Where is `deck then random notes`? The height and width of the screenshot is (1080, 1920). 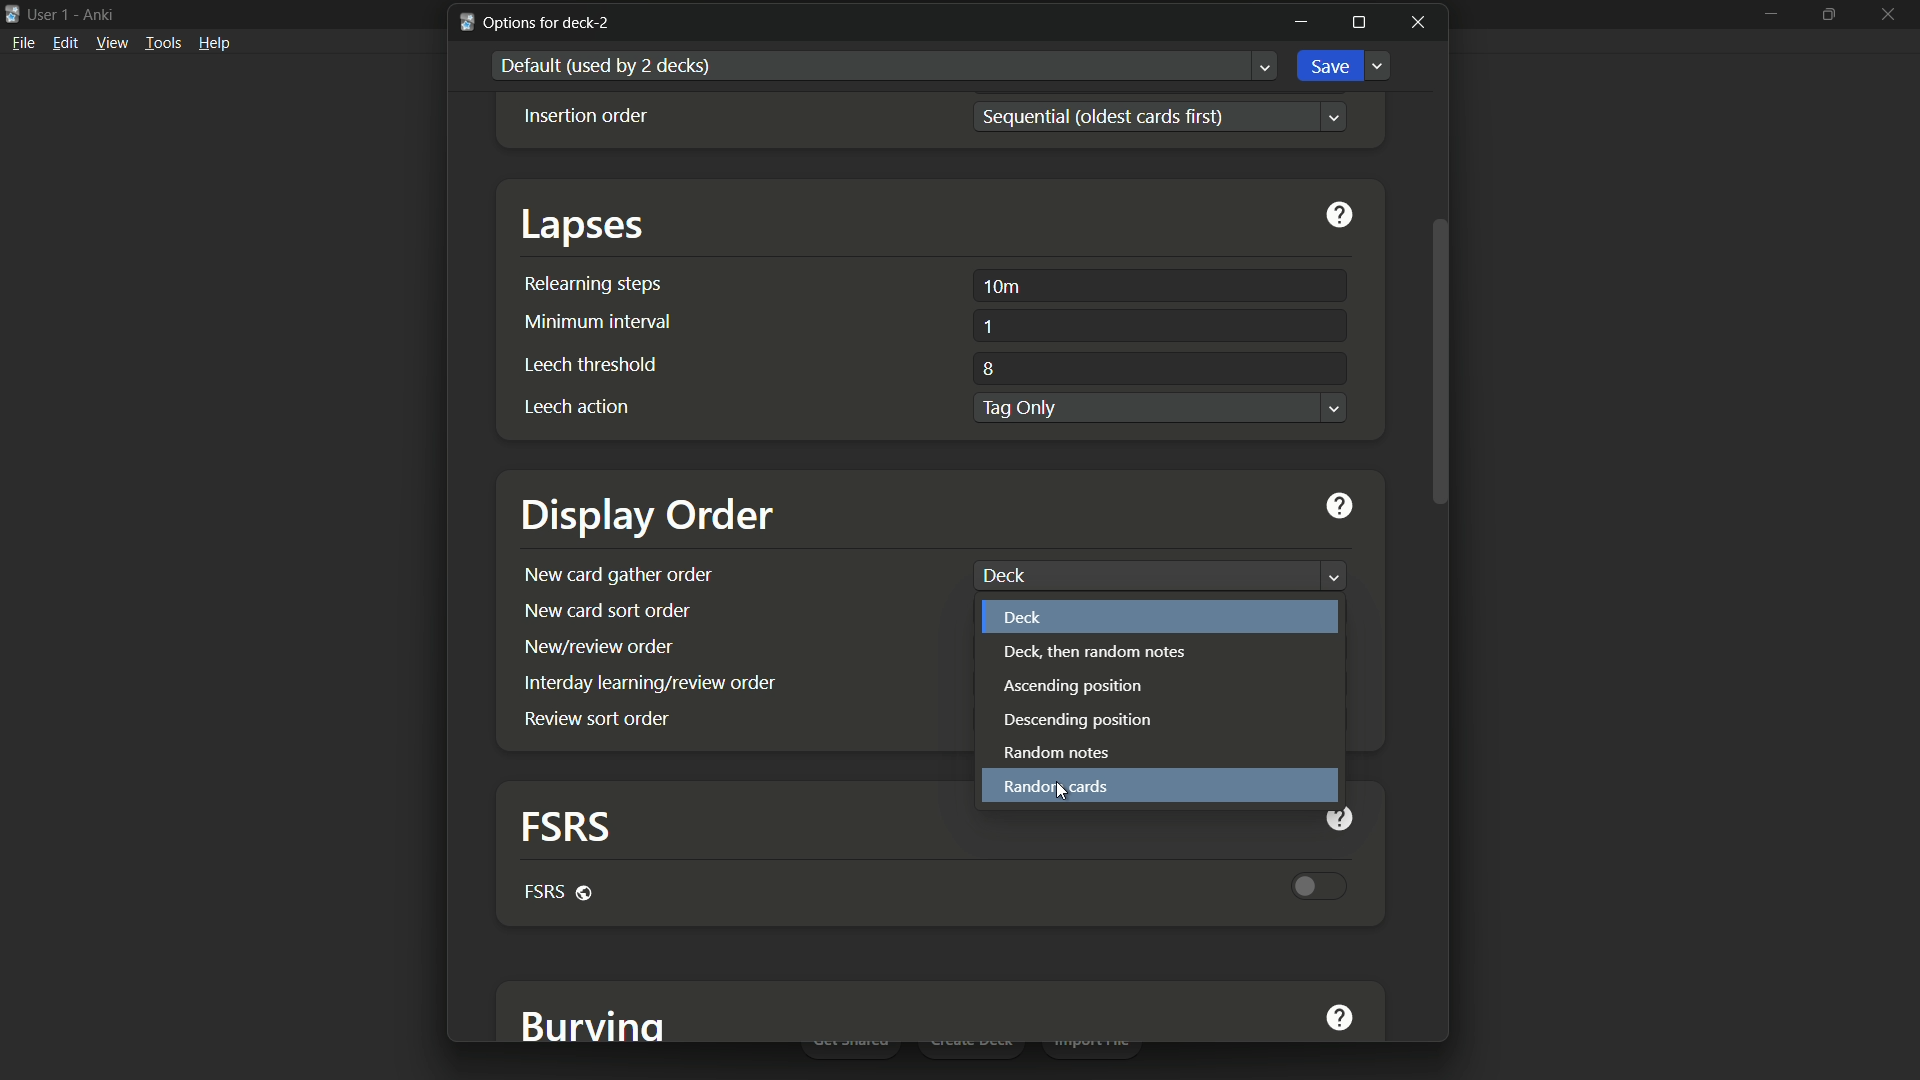 deck then random notes is located at coordinates (1095, 652).